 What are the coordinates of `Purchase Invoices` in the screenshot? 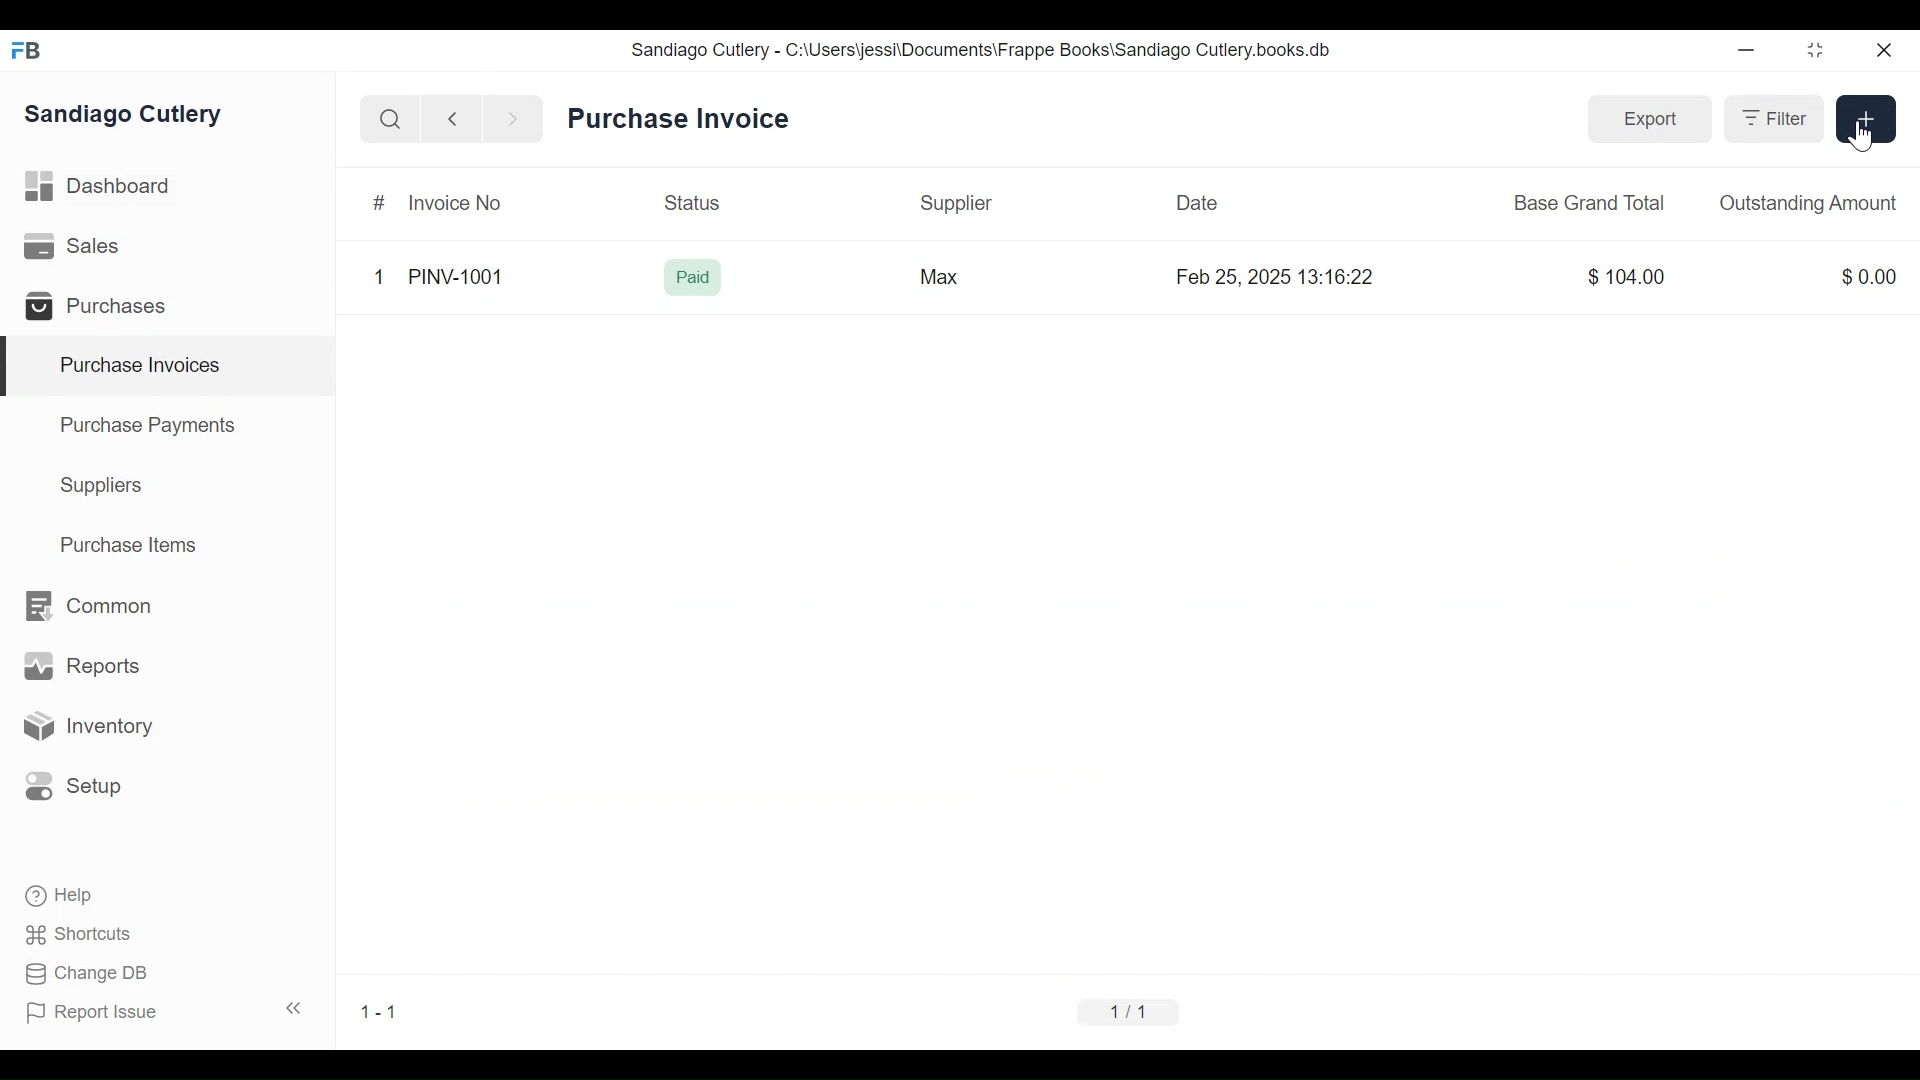 It's located at (169, 367).